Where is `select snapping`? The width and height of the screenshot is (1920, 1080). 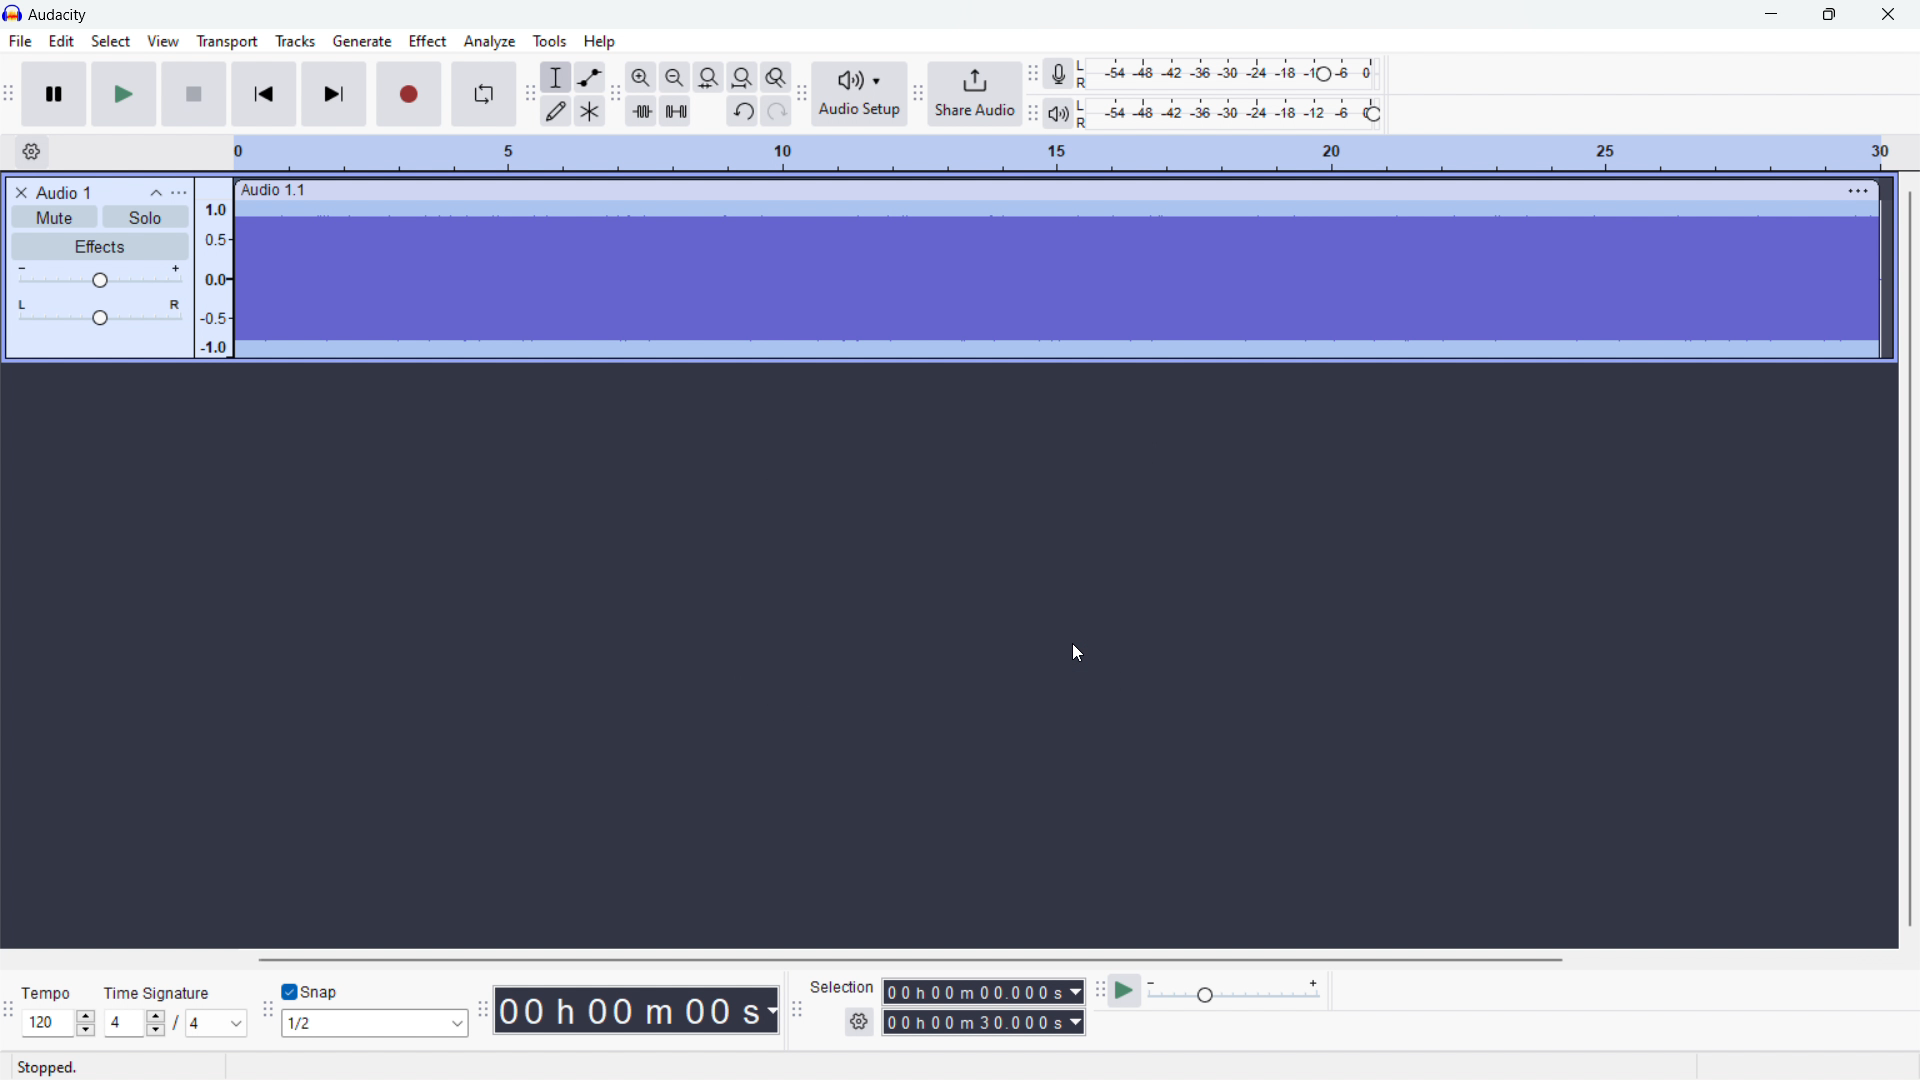
select snapping is located at coordinates (375, 1024).